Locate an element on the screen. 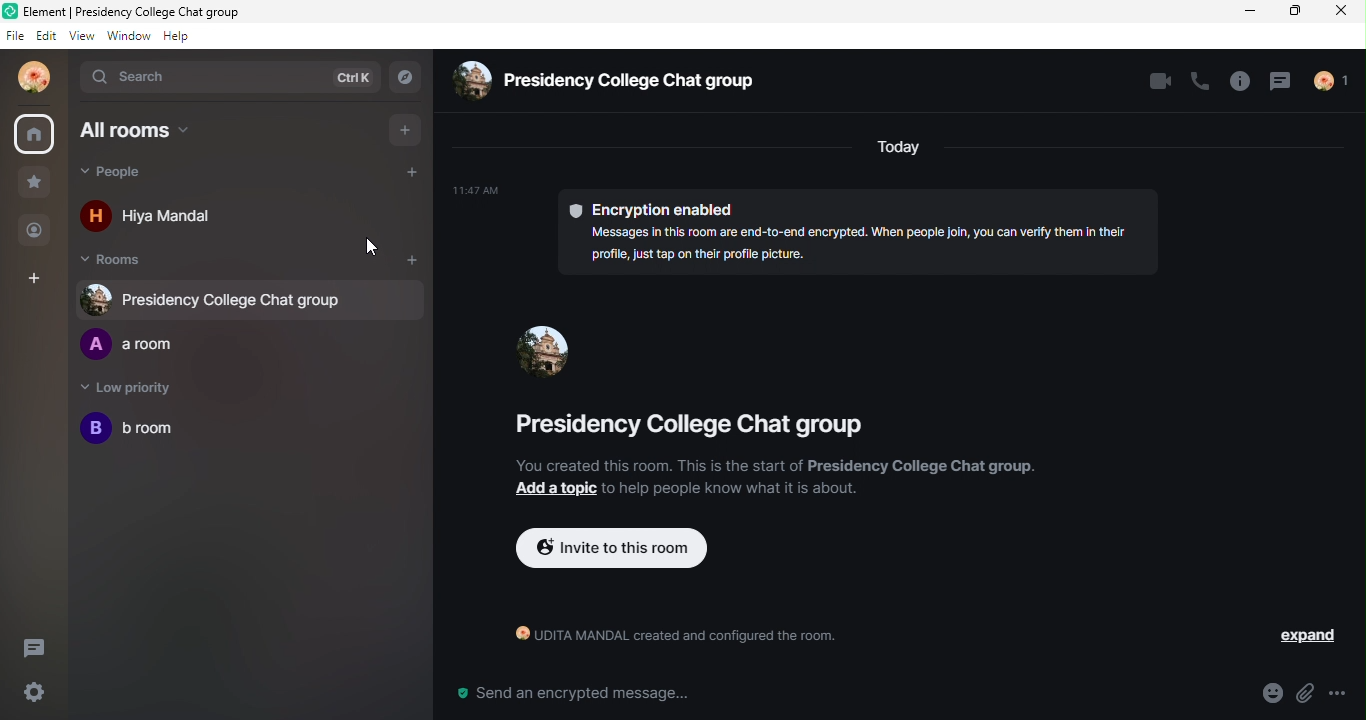  rooms is located at coordinates (123, 262).